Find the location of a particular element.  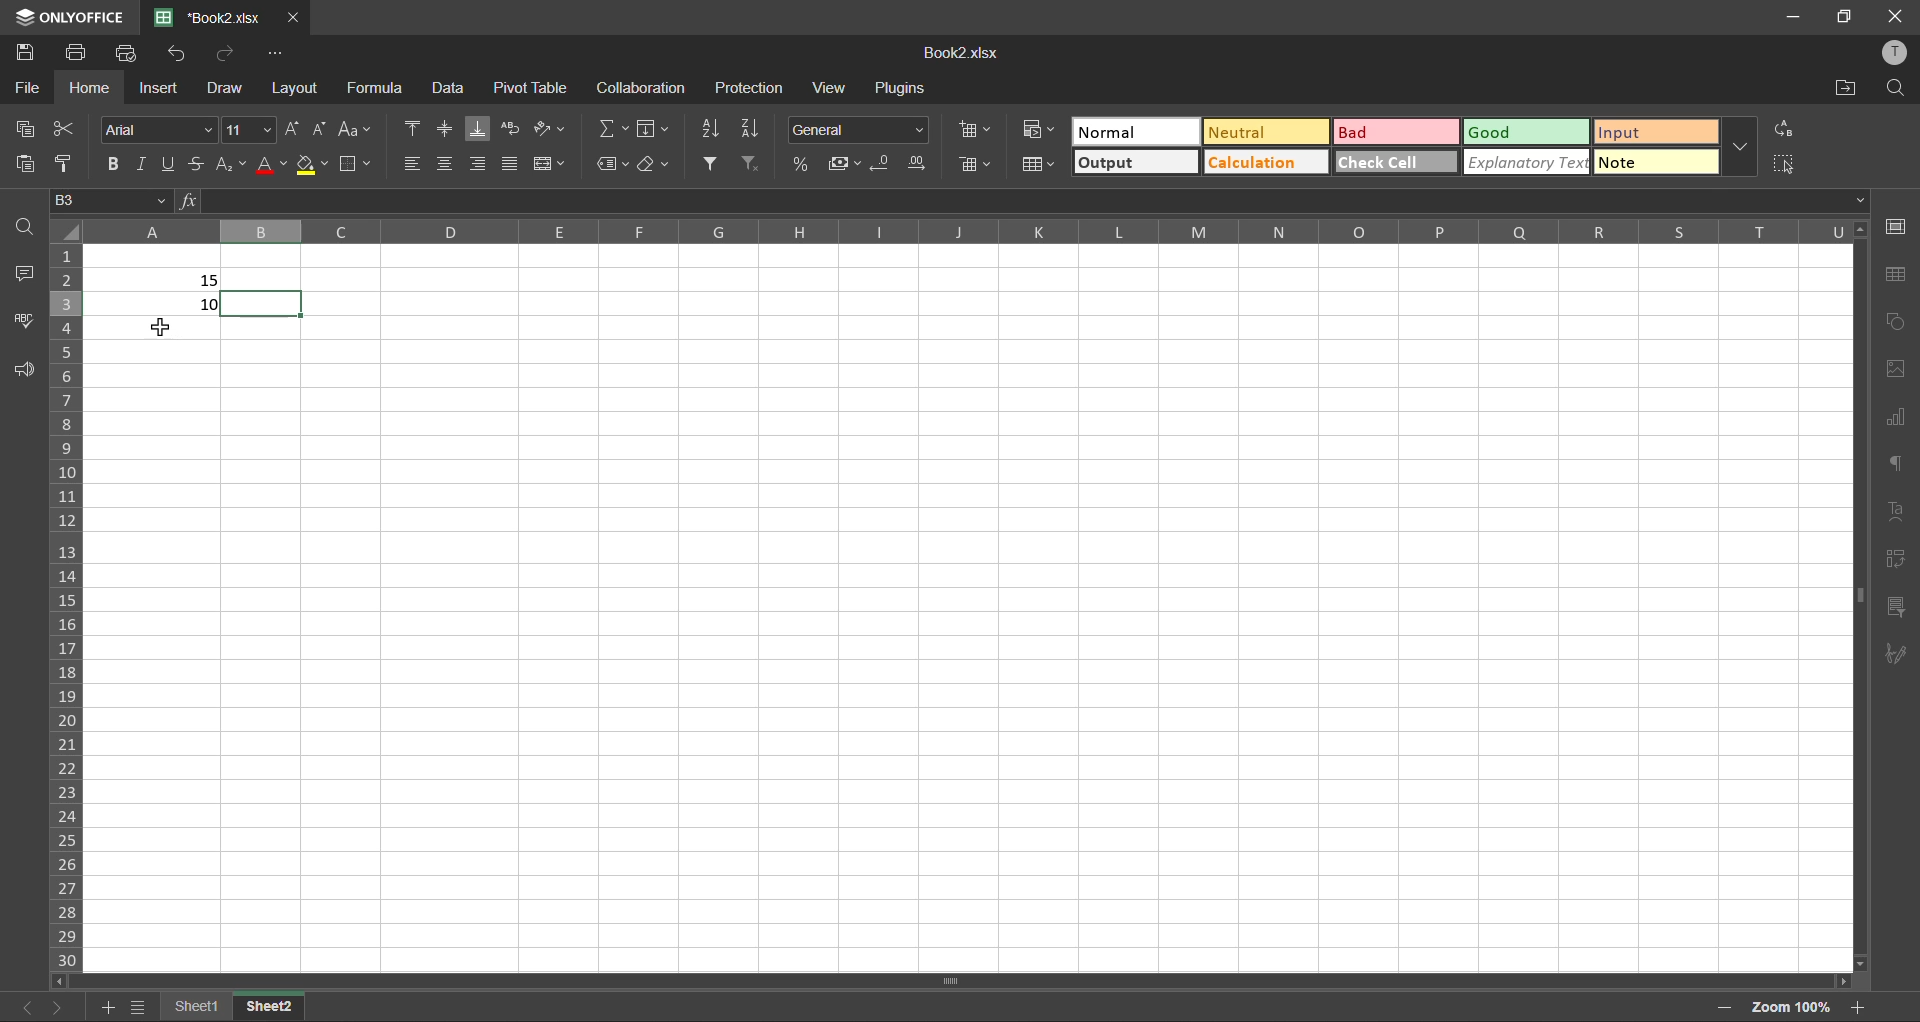

clear filter is located at coordinates (752, 166).